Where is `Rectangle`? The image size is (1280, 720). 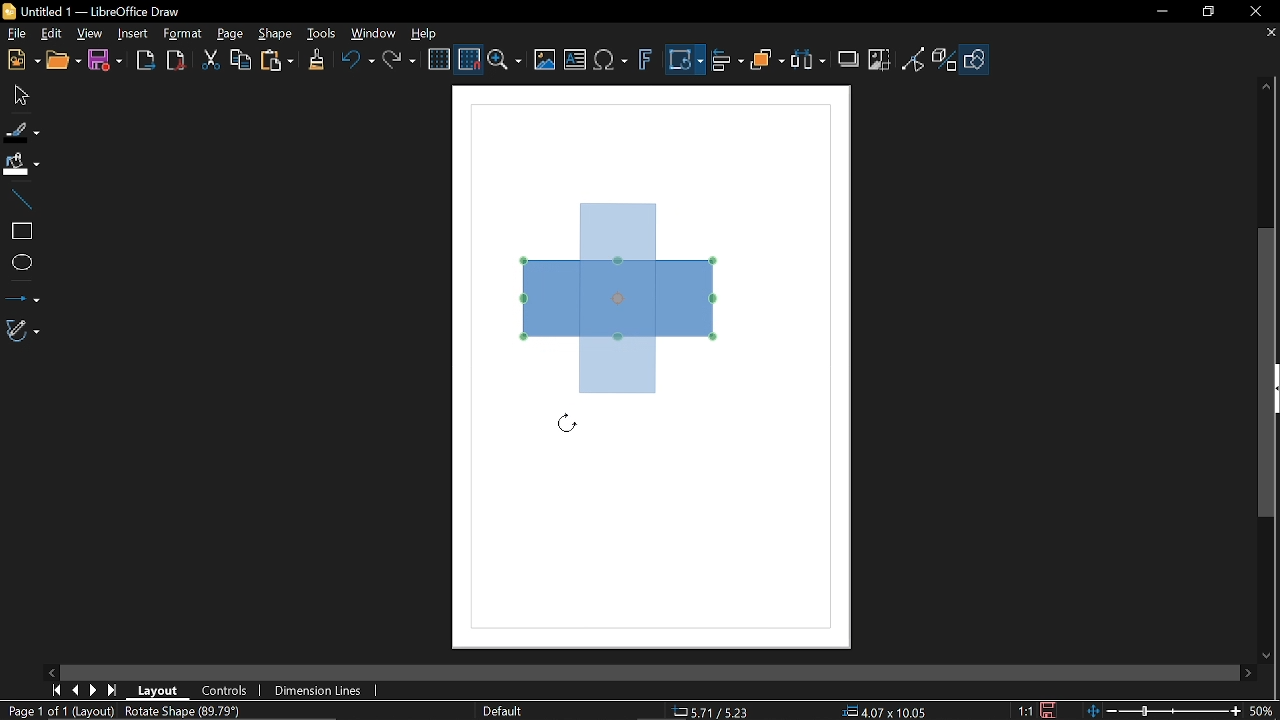 Rectangle is located at coordinates (20, 231).